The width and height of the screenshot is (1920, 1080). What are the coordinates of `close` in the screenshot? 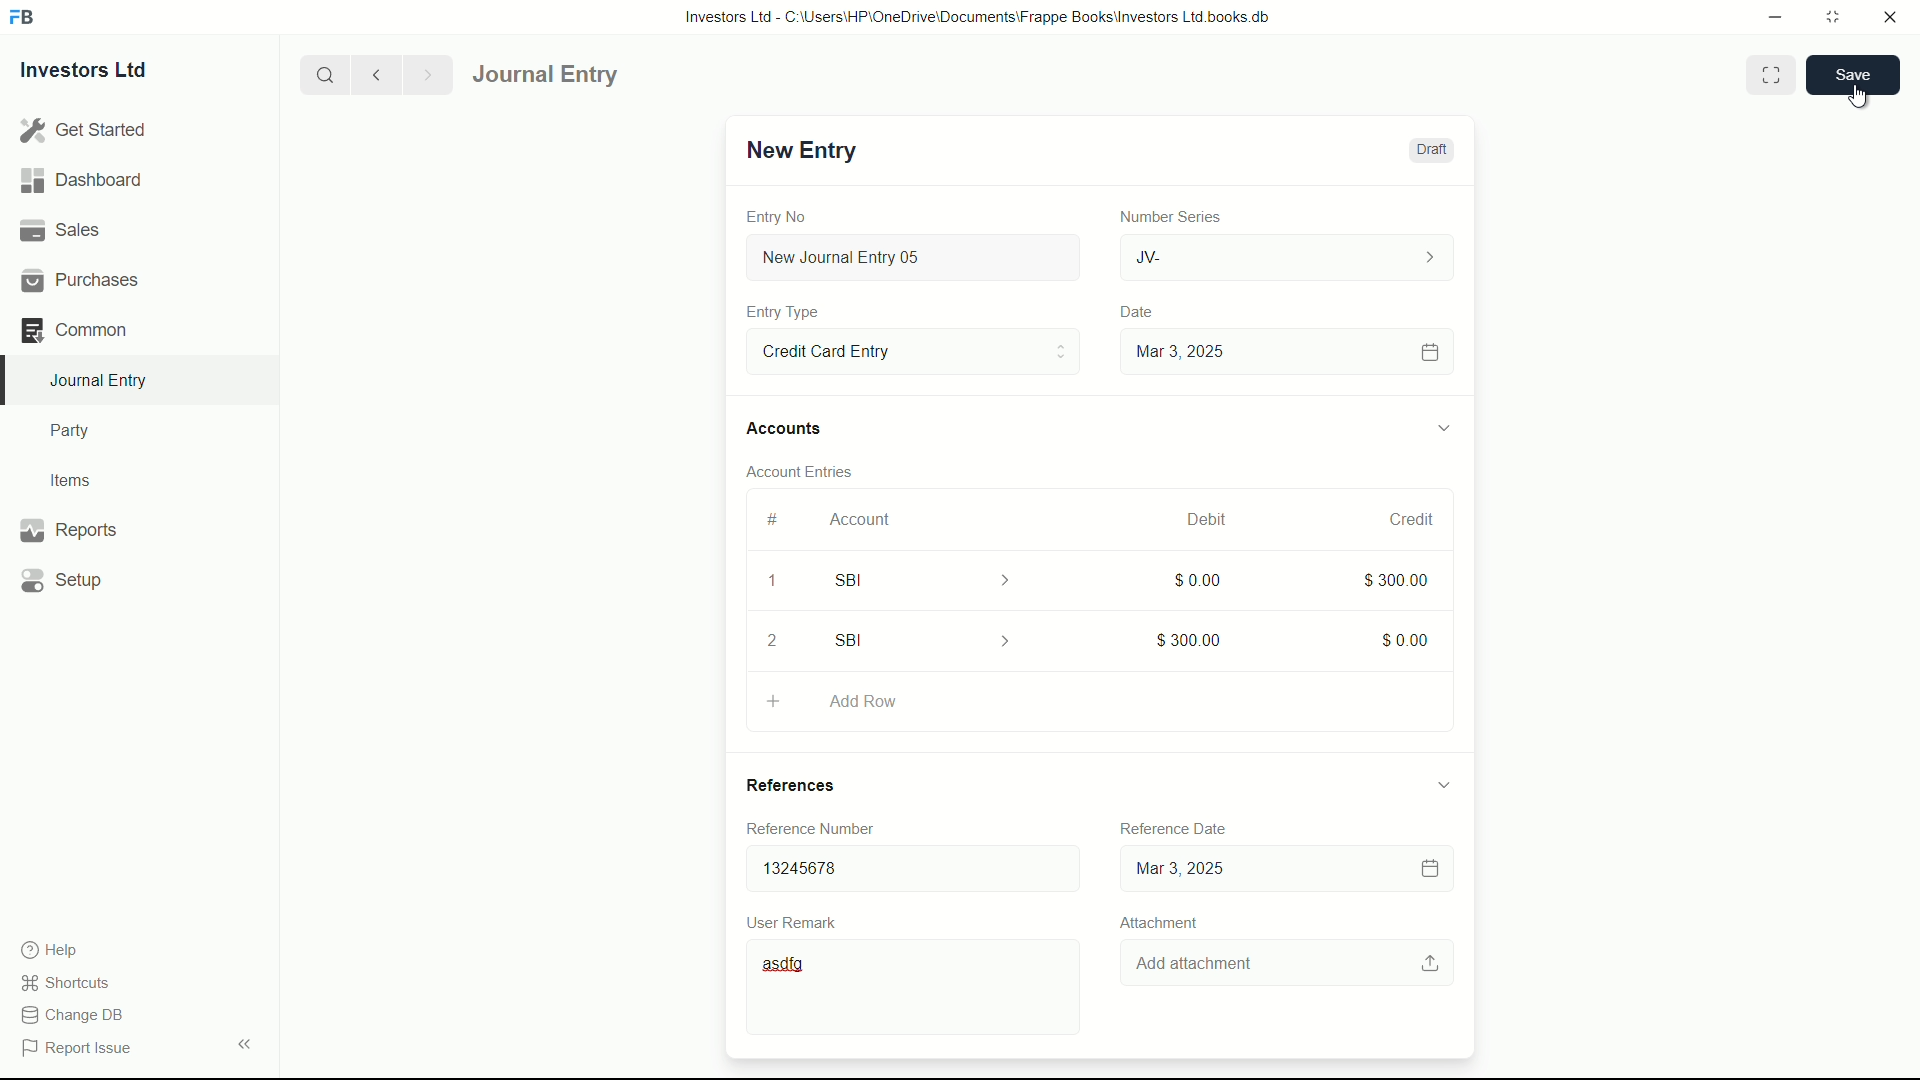 It's located at (1891, 18).